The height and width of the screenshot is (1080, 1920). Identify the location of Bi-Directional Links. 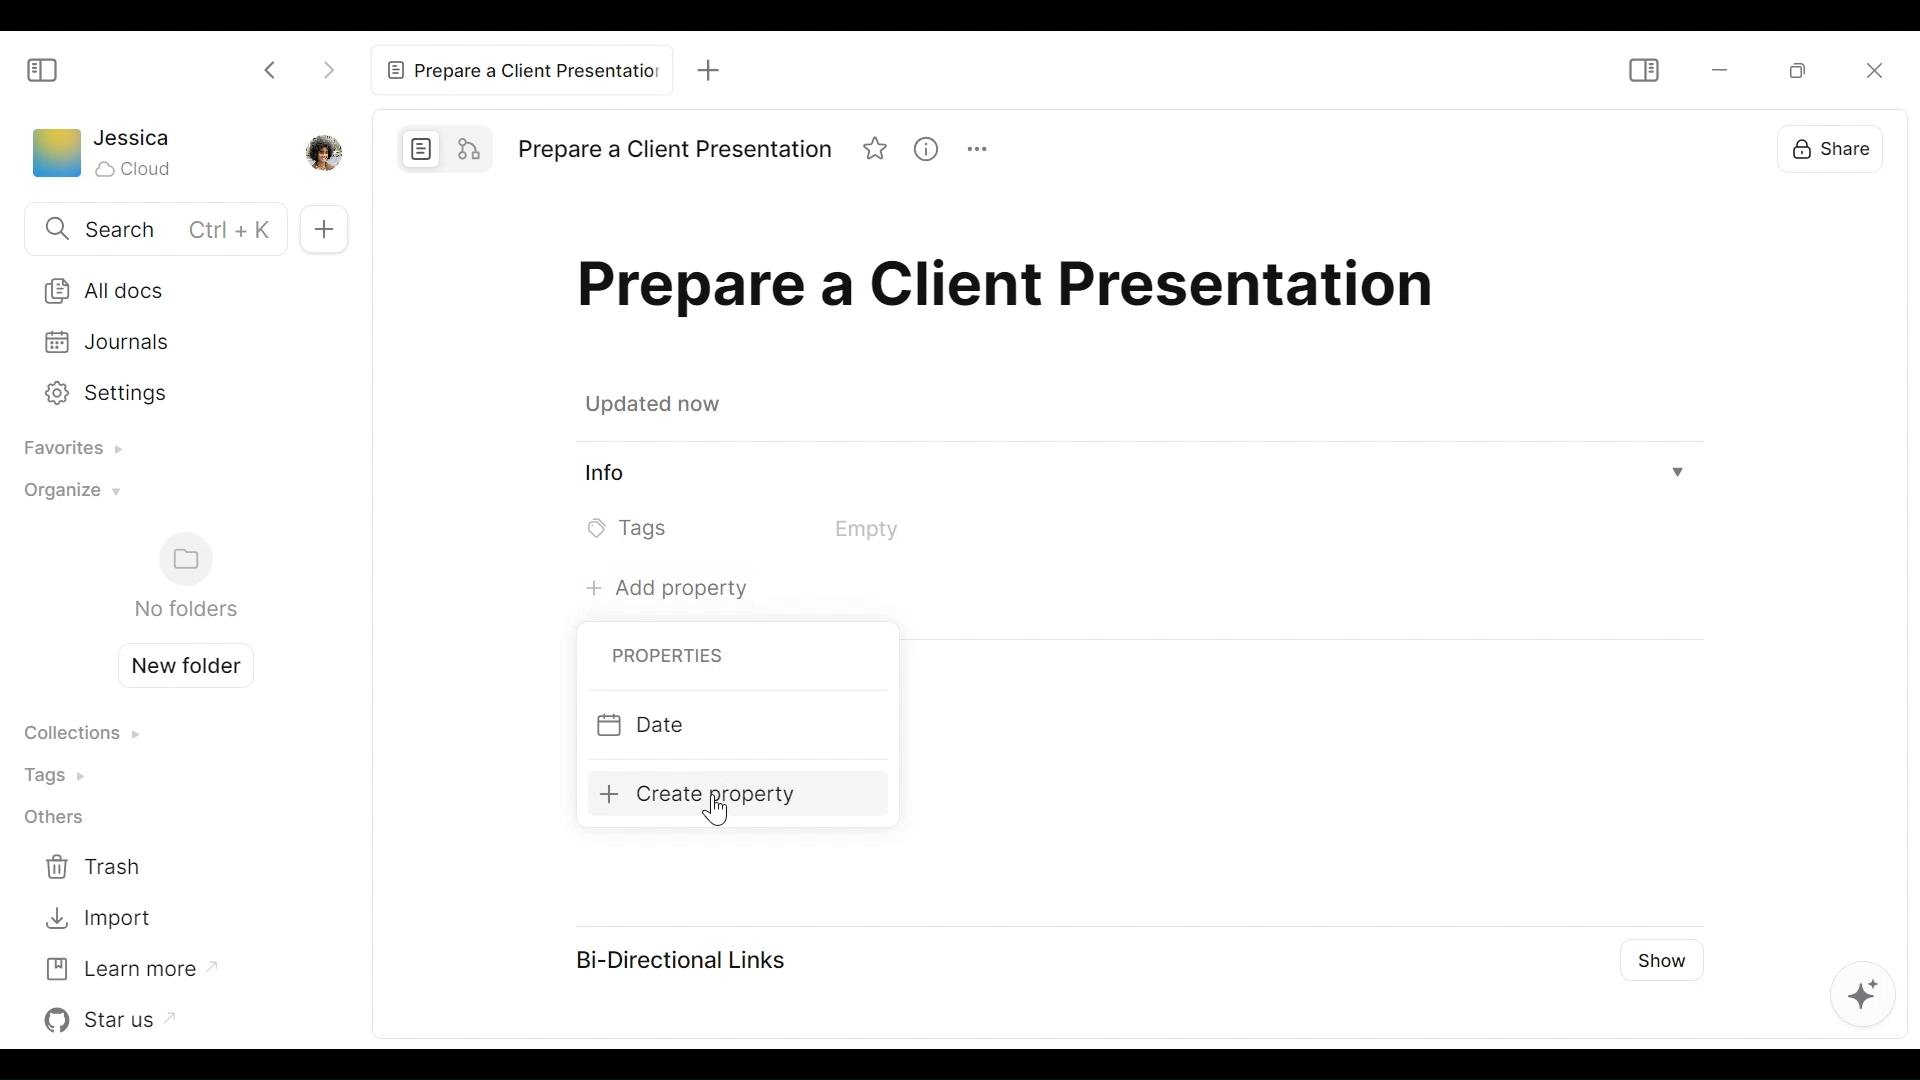
(676, 958).